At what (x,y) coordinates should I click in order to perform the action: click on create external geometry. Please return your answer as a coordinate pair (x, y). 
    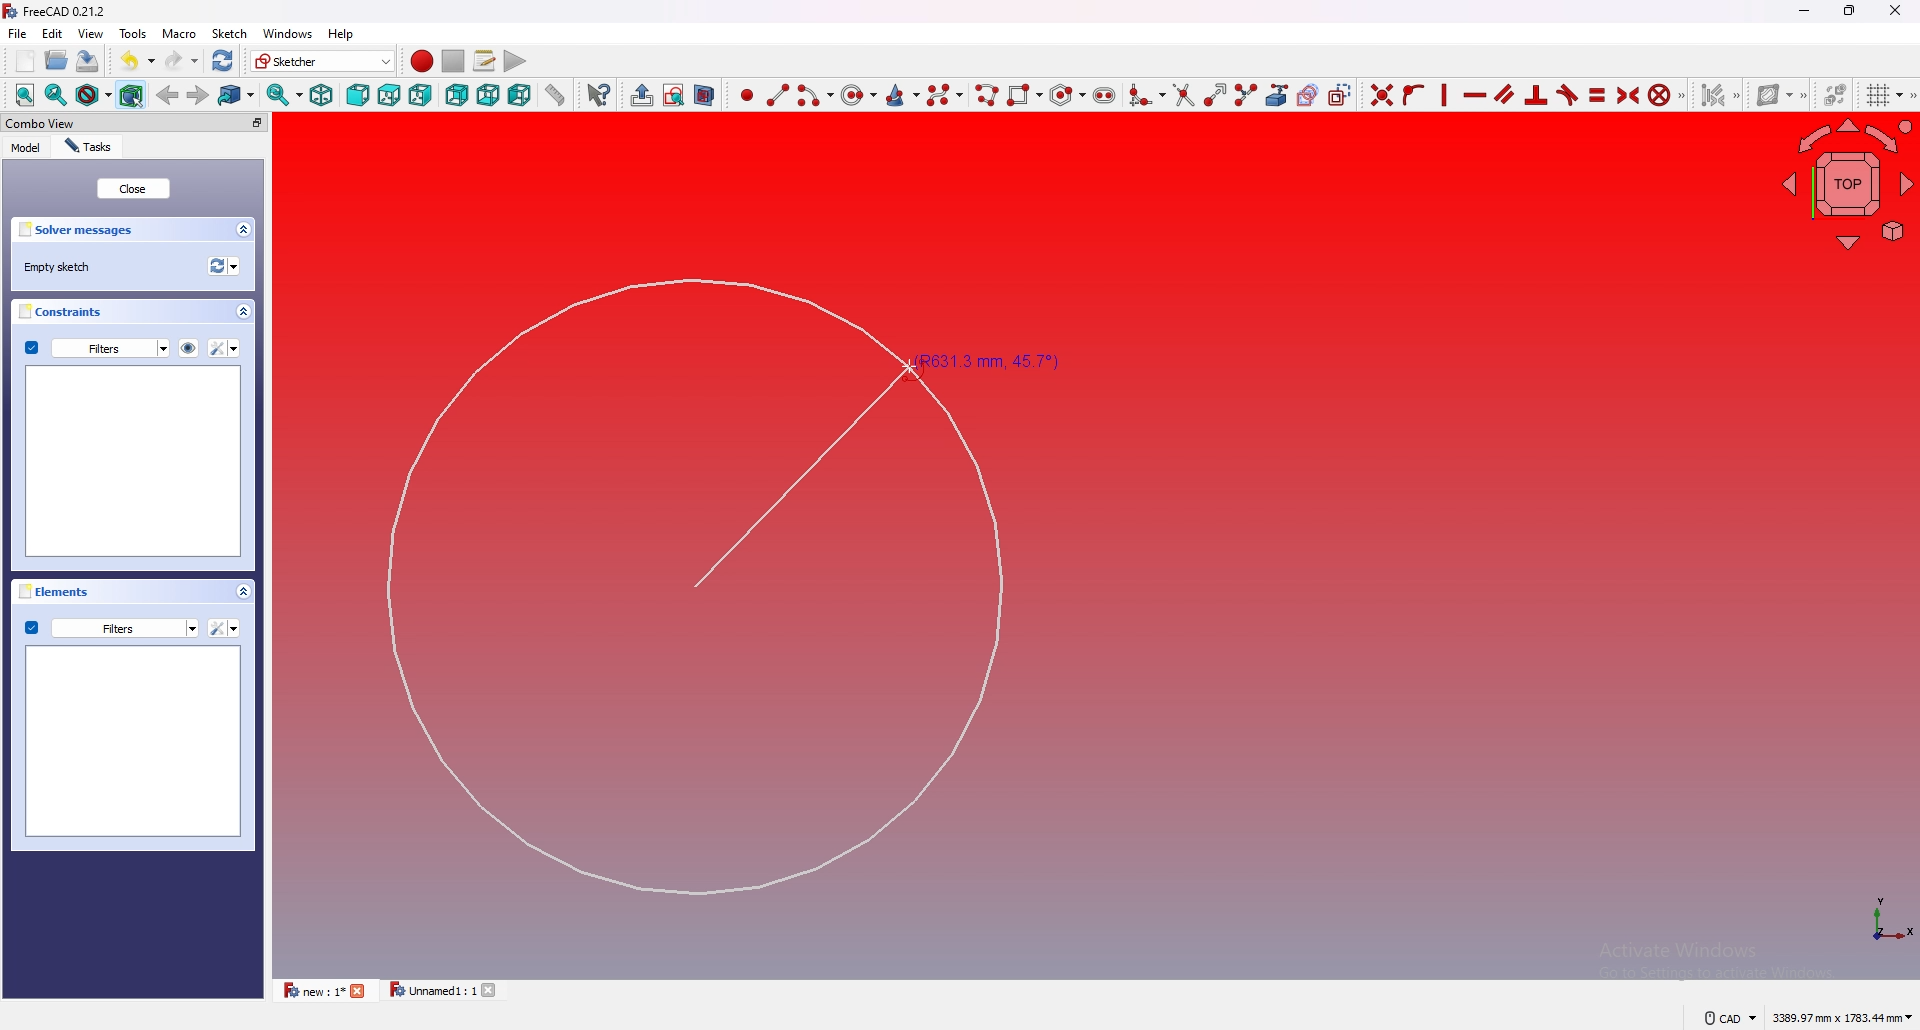
    Looking at the image, I should click on (1277, 95).